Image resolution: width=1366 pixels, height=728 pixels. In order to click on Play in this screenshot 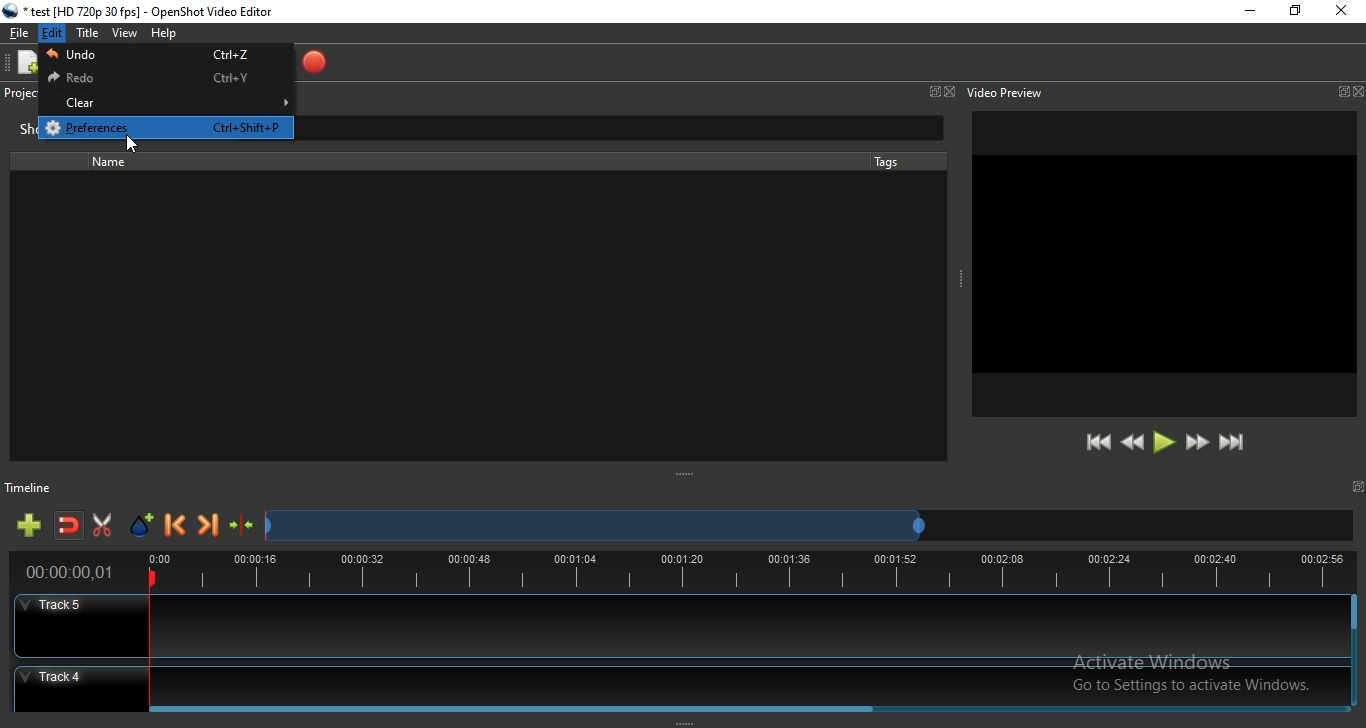, I will do `click(1164, 443)`.